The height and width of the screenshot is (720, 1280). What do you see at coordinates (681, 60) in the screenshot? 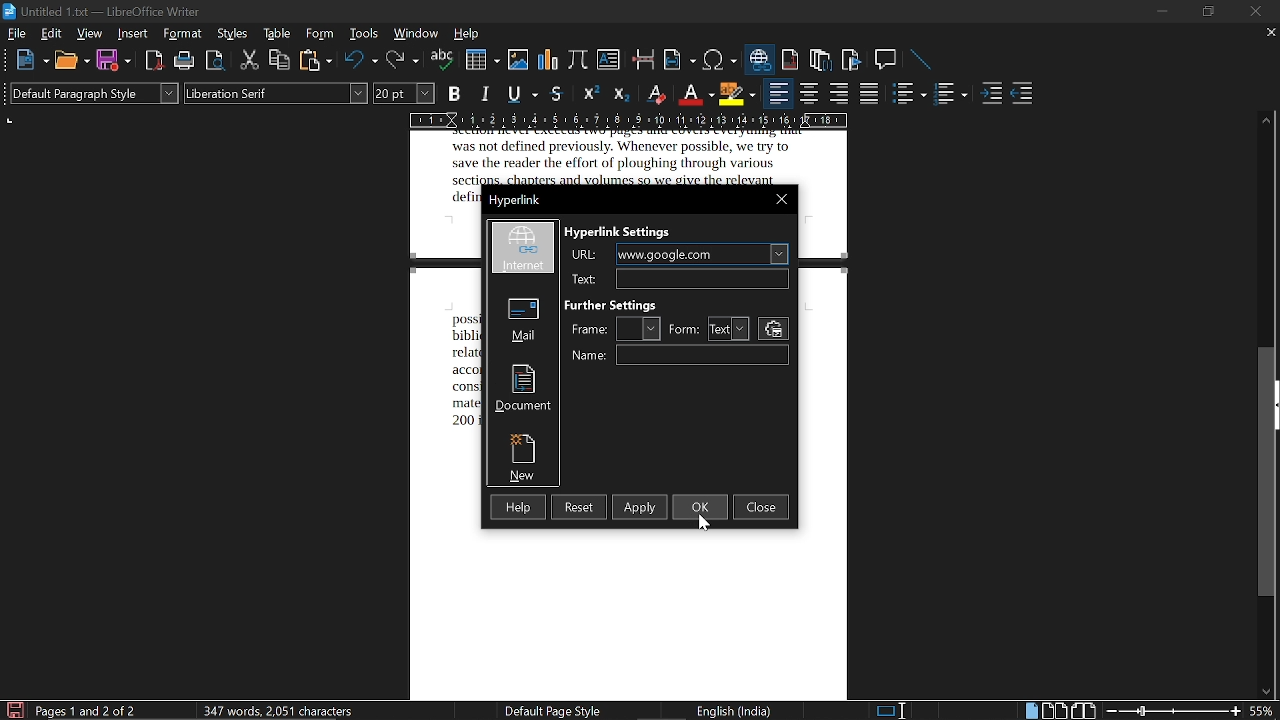
I see `insert field` at bounding box center [681, 60].